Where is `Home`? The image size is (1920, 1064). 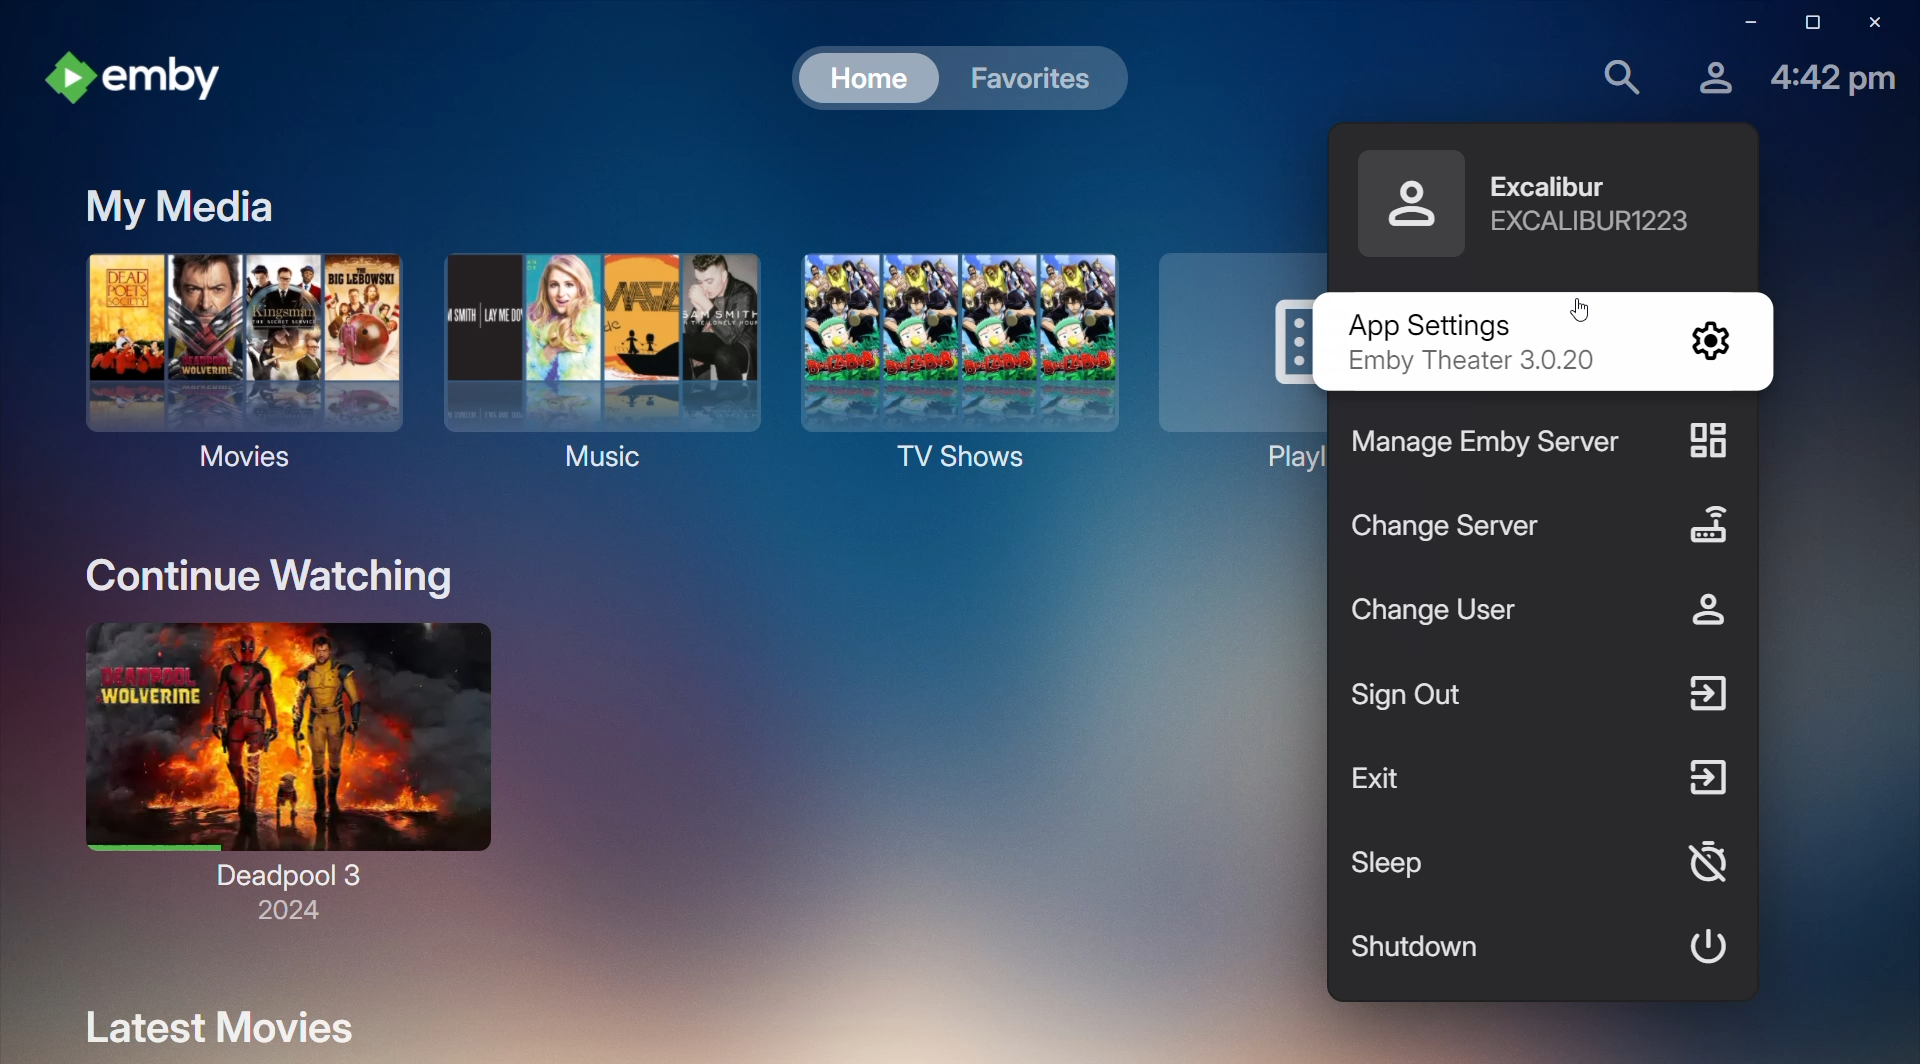
Home is located at coordinates (868, 78).